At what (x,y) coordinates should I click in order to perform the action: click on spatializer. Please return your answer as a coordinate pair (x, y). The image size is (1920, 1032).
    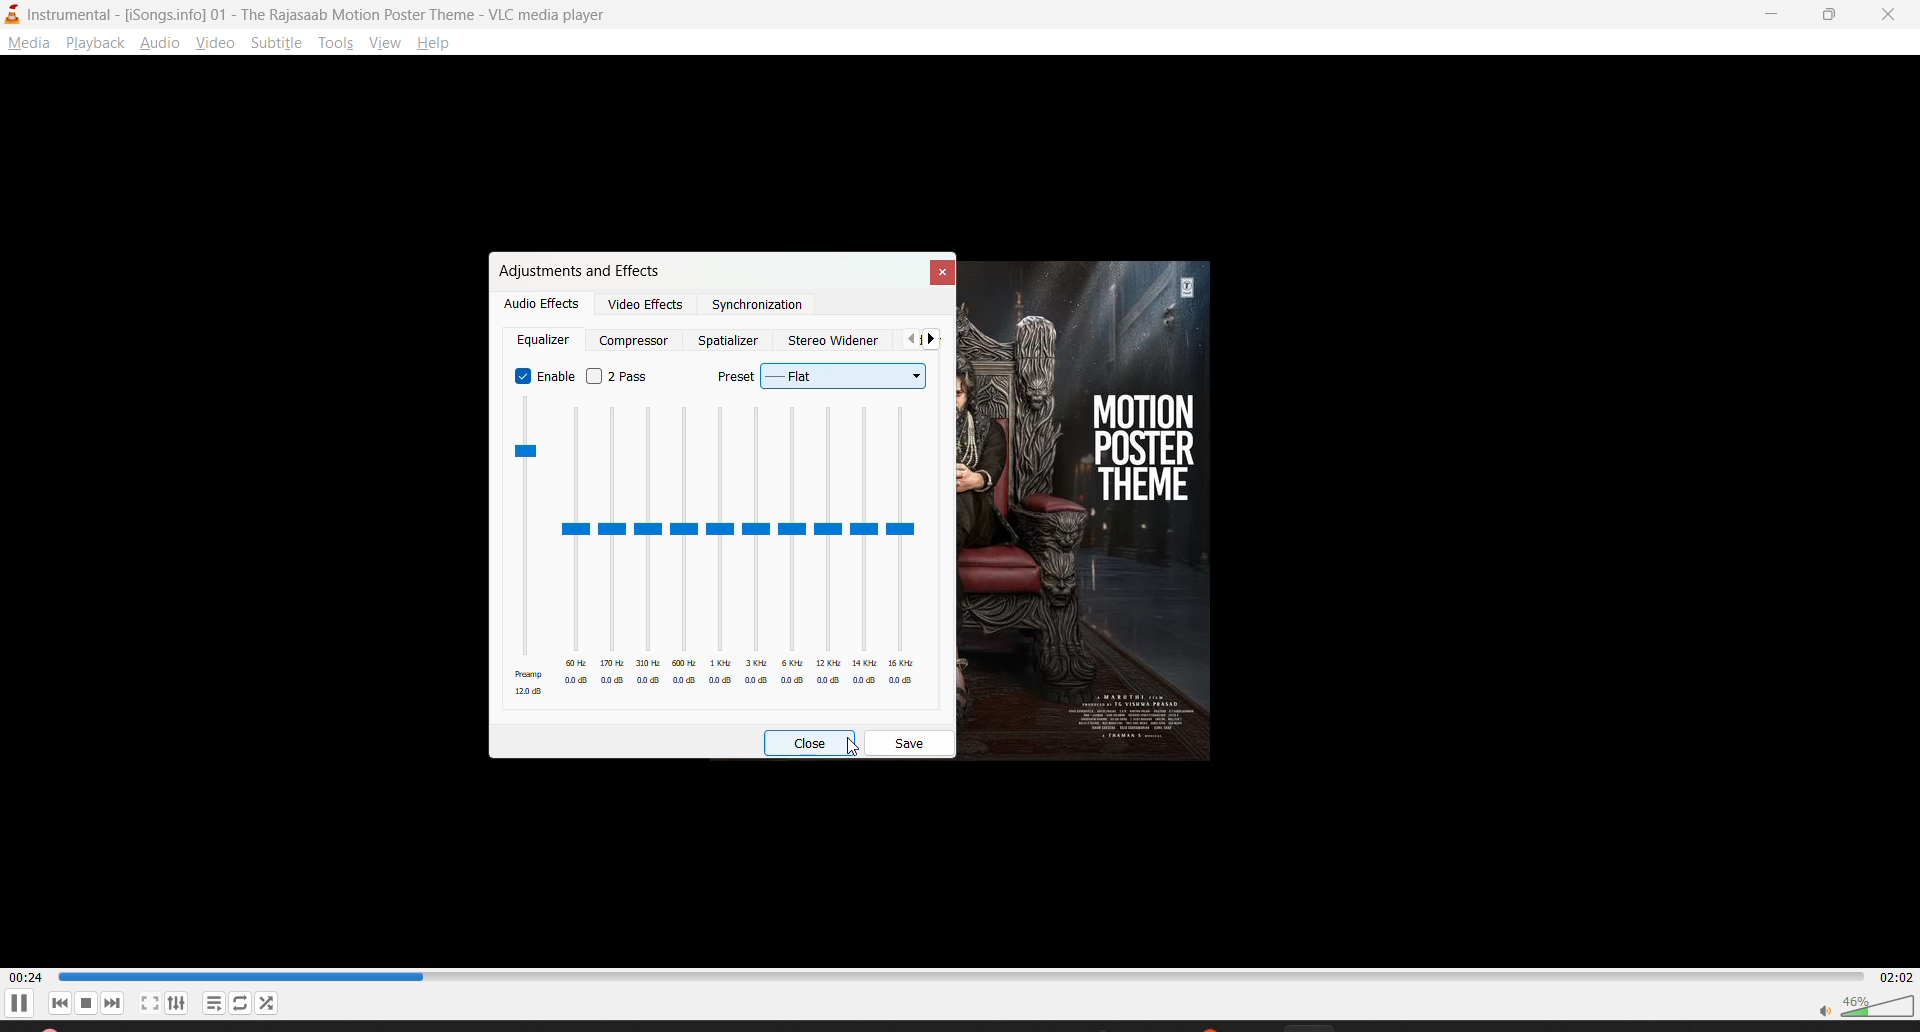
    Looking at the image, I should click on (728, 340).